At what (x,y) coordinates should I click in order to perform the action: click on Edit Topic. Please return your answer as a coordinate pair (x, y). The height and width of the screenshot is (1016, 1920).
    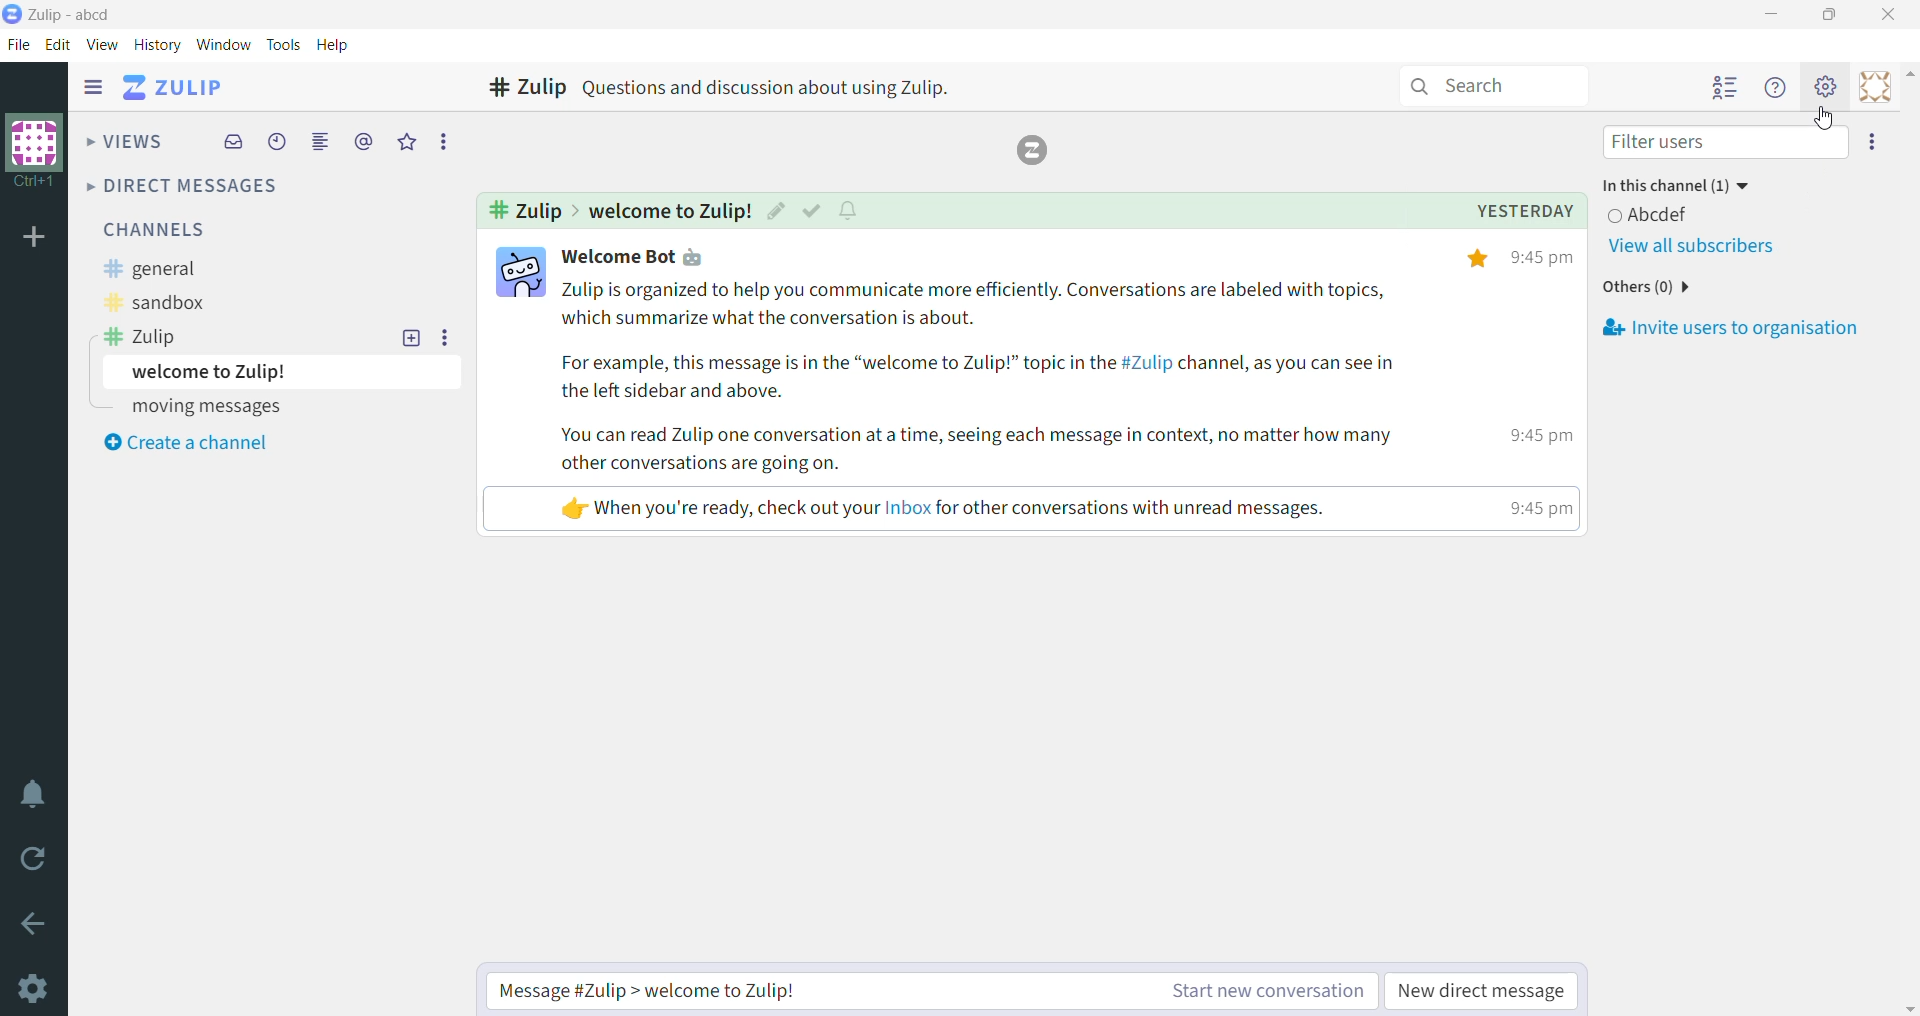
    Looking at the image, I should click on (776, 209).